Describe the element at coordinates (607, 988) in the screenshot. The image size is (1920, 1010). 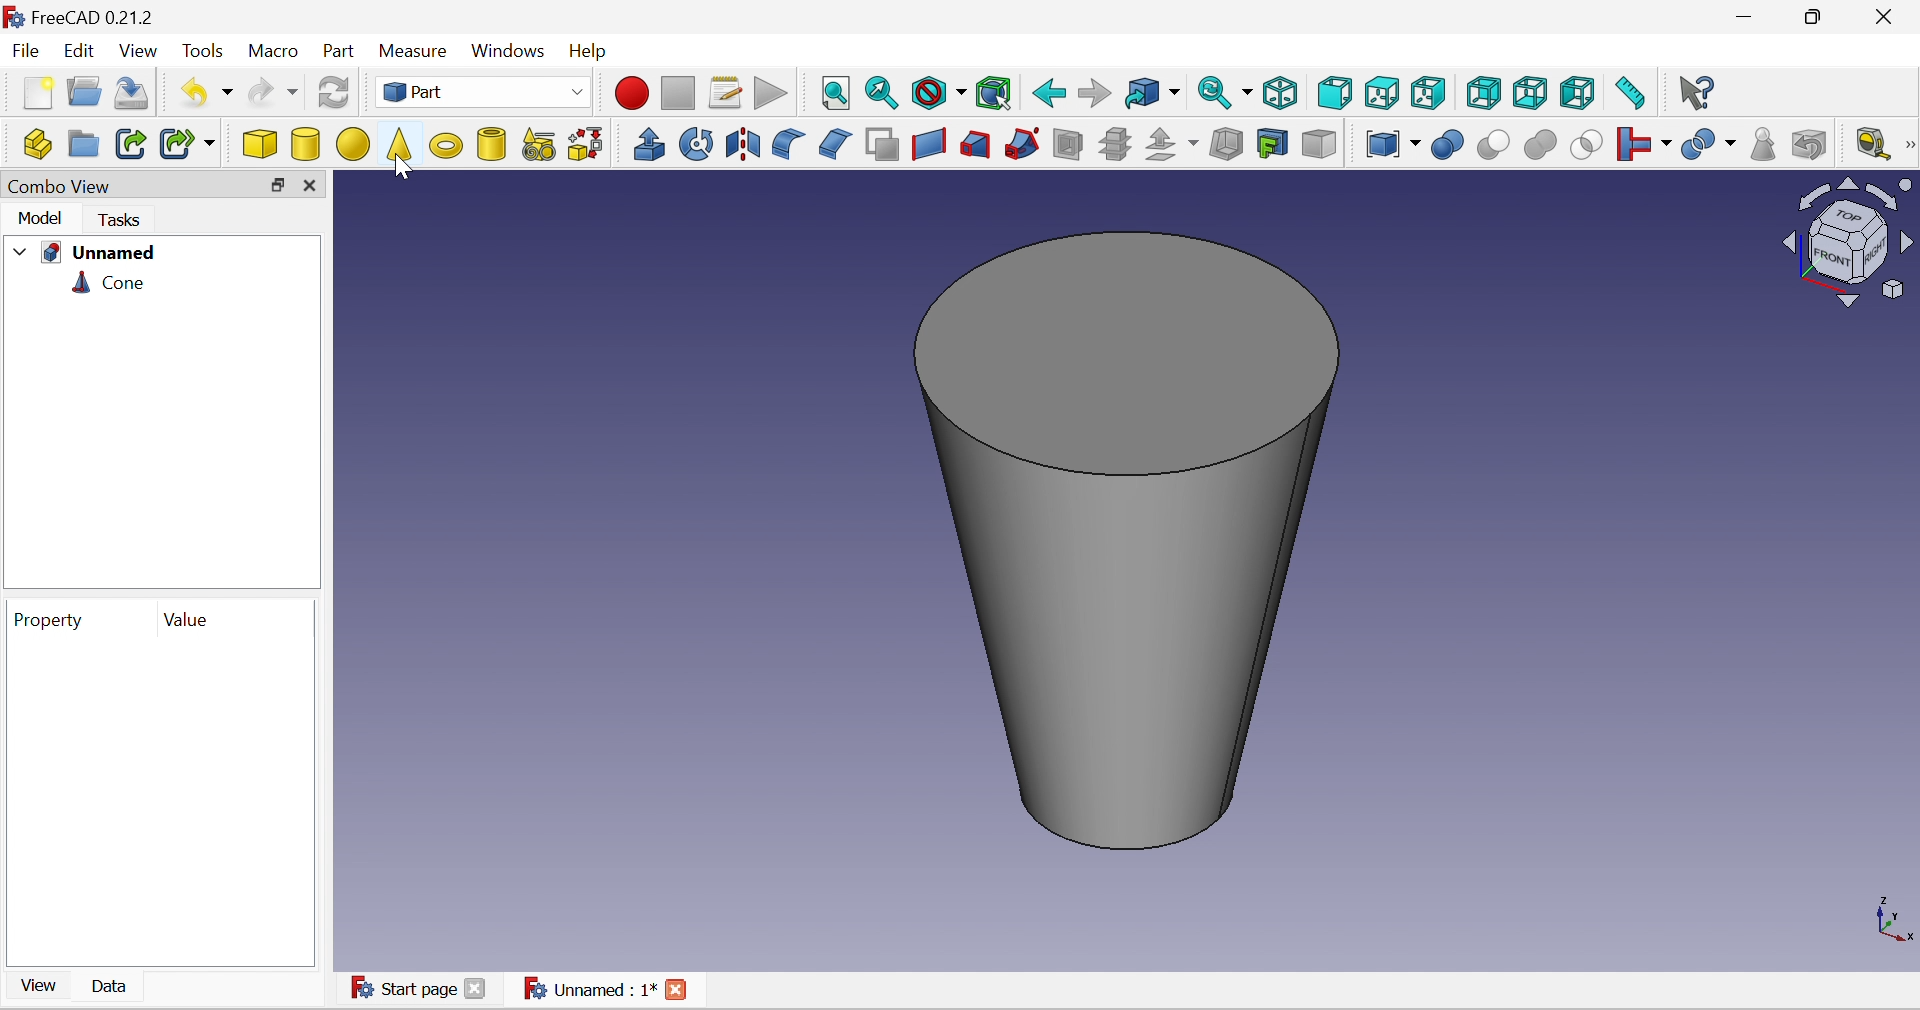
I see `Unnamed : 1*` at that location.